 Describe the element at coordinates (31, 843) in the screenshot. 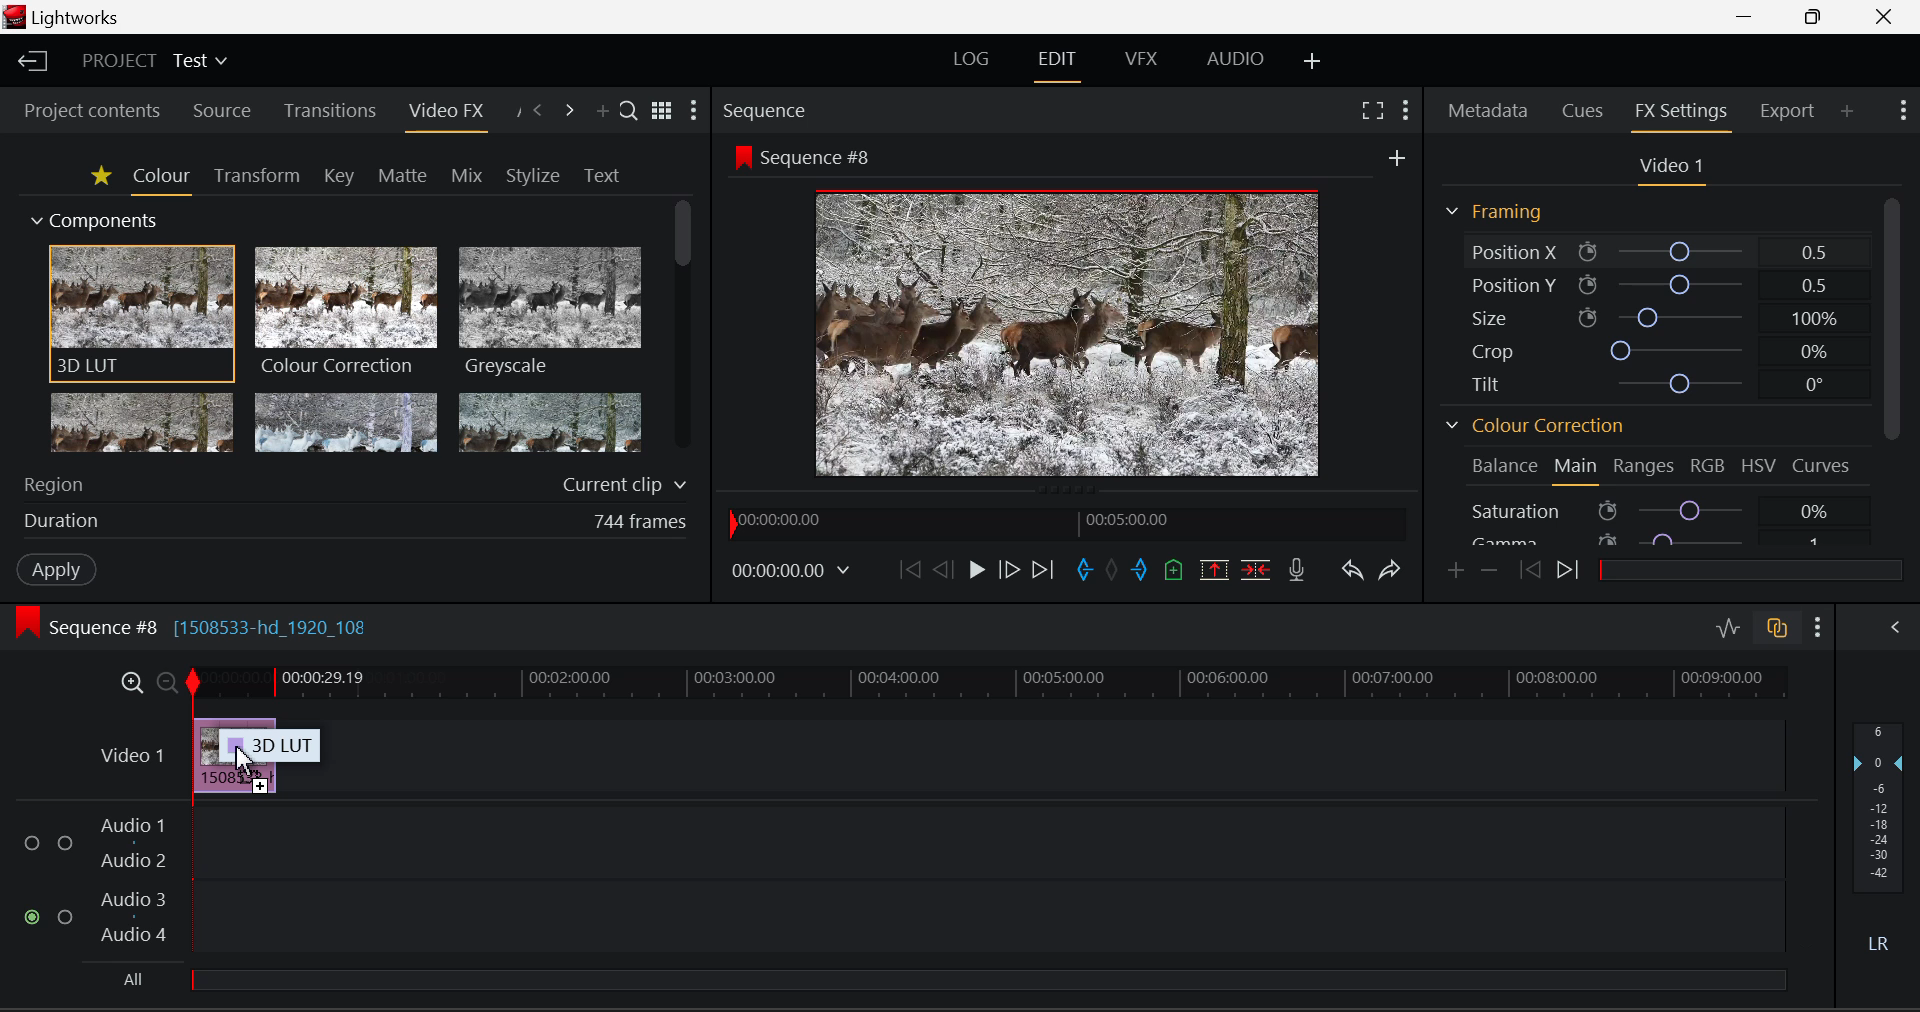

I see `Audio Input Checkbox` at that location.